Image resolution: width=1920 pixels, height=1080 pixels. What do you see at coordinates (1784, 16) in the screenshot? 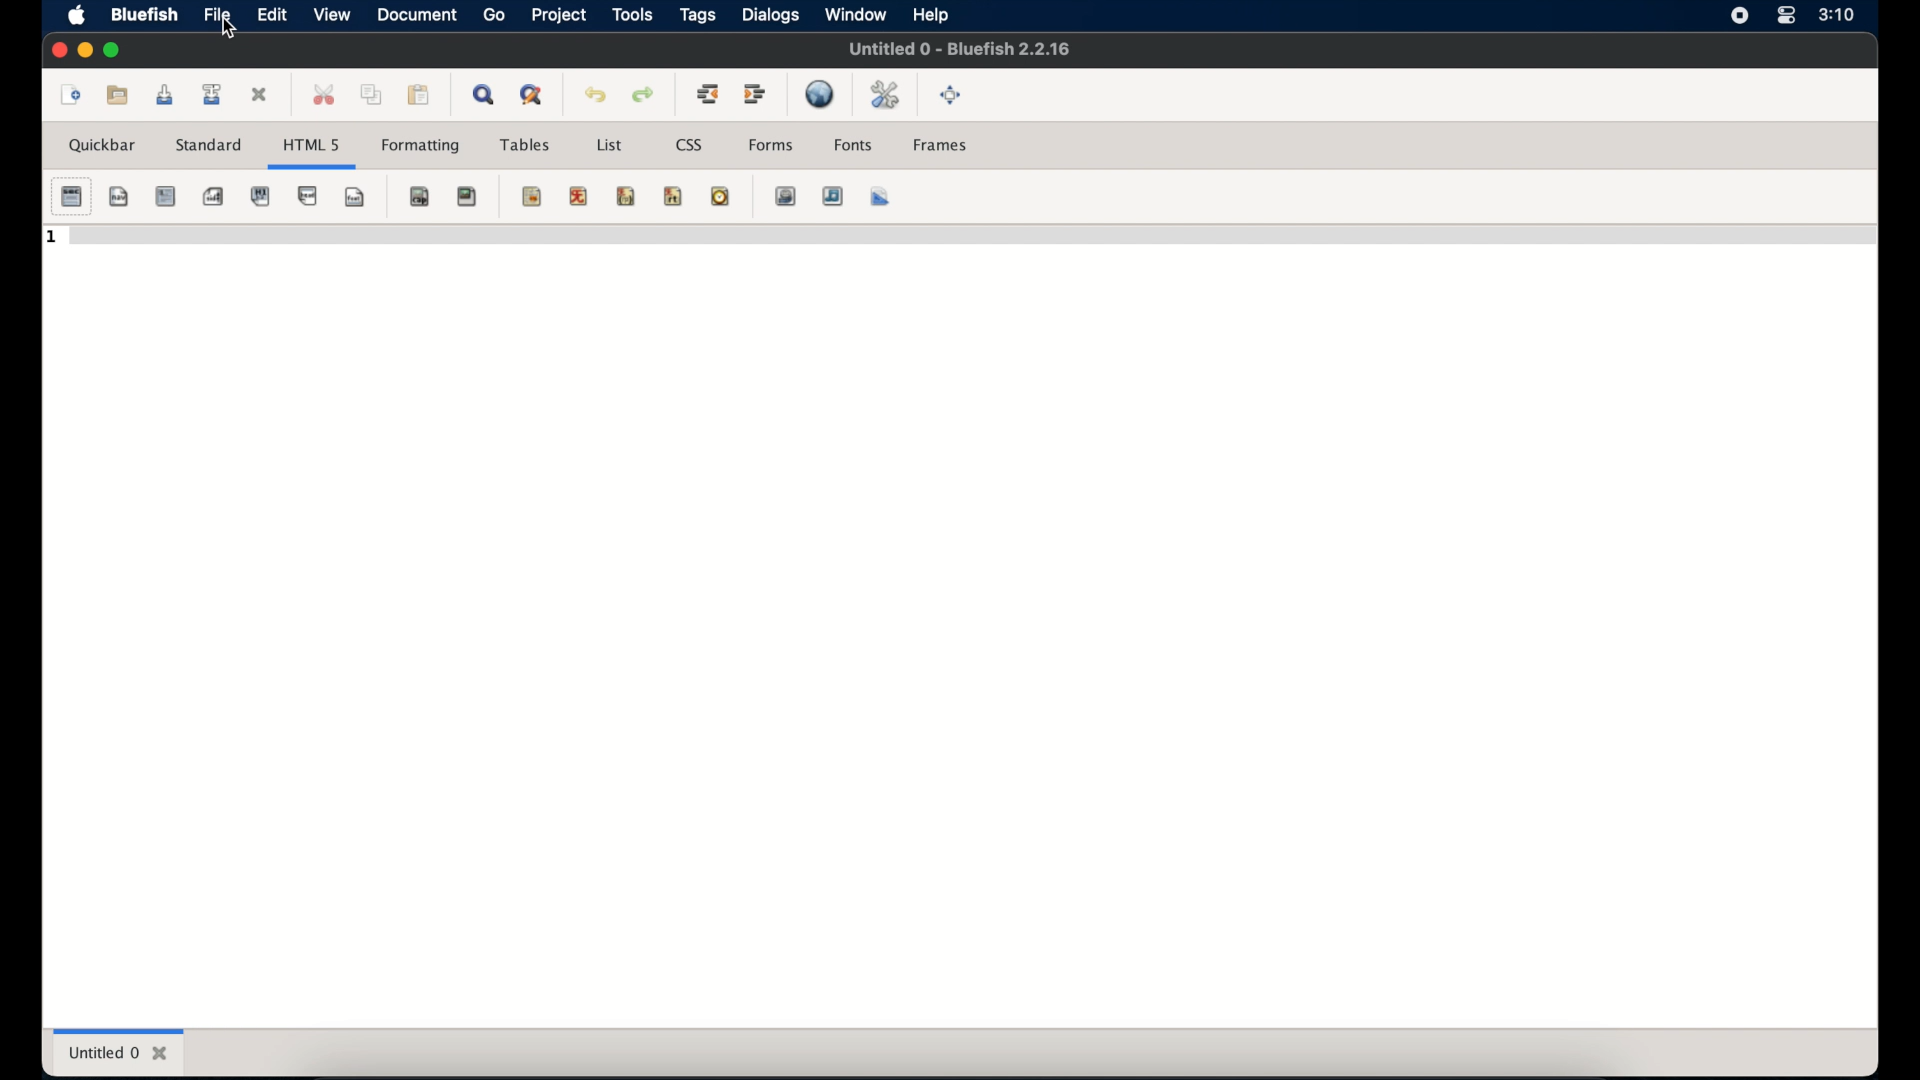
I see `control center` at bounding box center [1784, 16].